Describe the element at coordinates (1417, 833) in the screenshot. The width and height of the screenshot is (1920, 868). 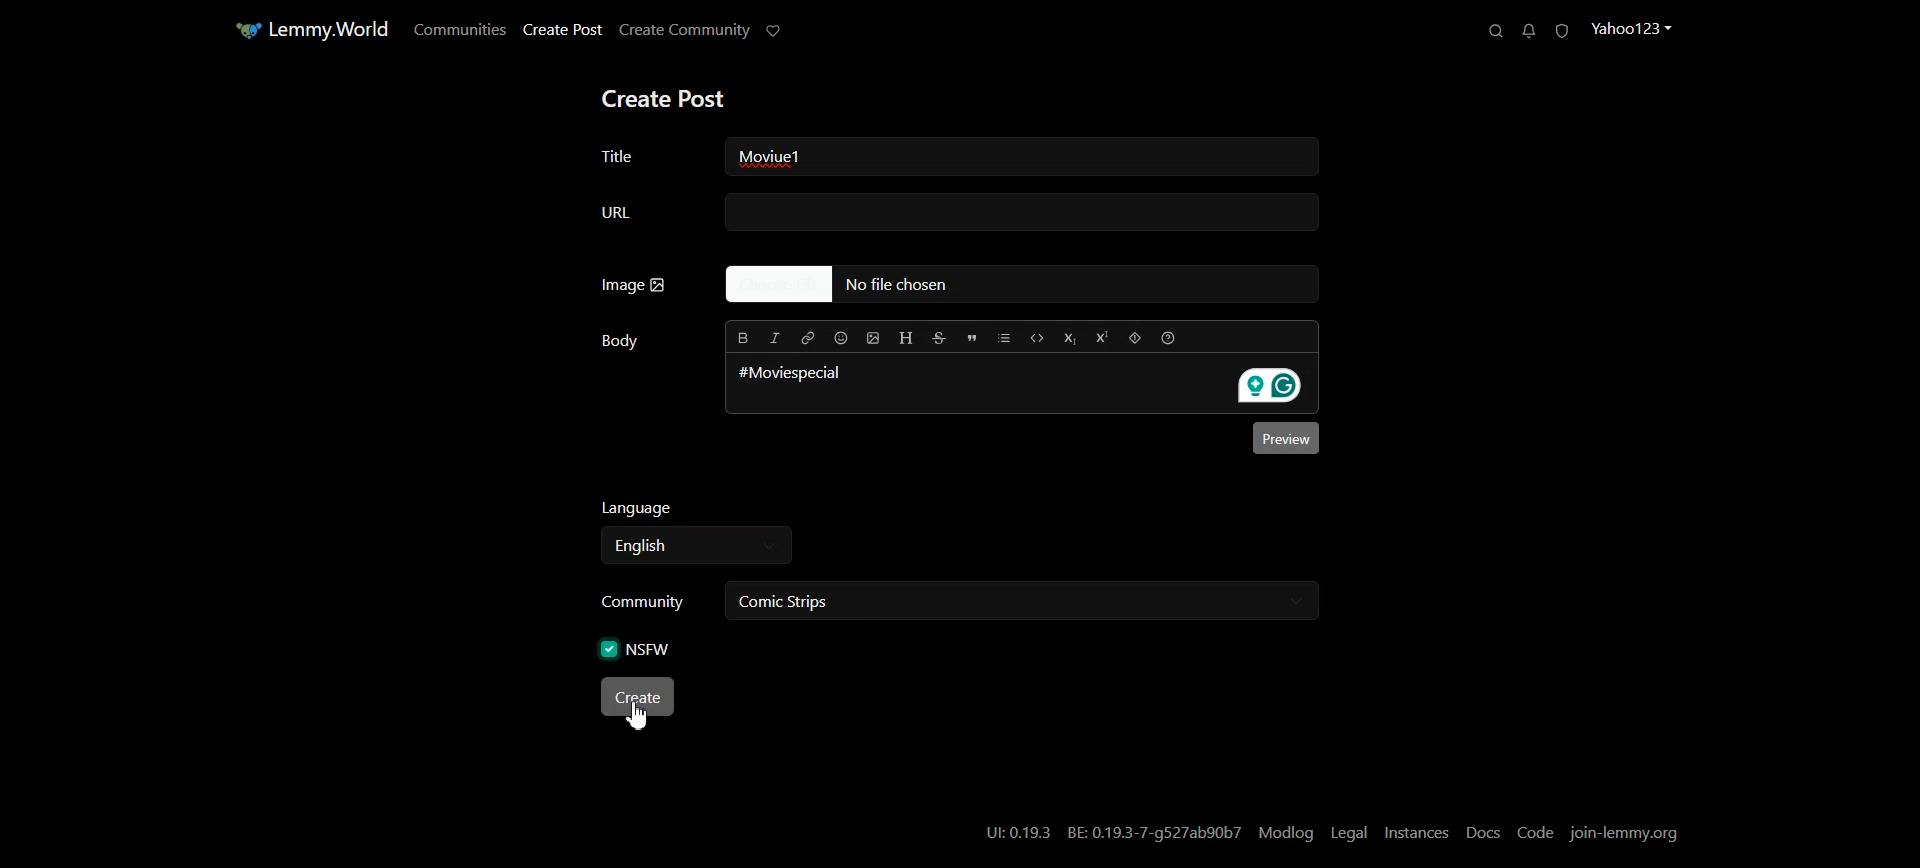
I see `Instances` at that location.